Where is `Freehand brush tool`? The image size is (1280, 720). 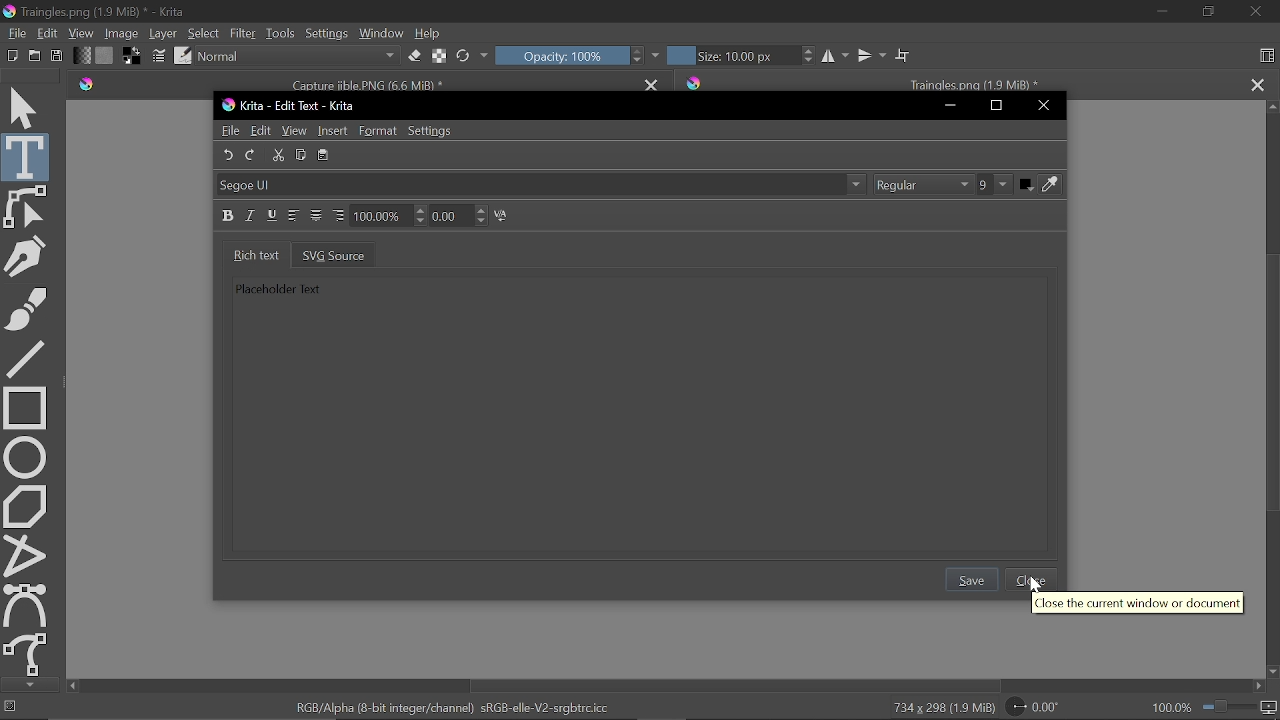
Freehand brush tool is located at coordinates (26, 306).